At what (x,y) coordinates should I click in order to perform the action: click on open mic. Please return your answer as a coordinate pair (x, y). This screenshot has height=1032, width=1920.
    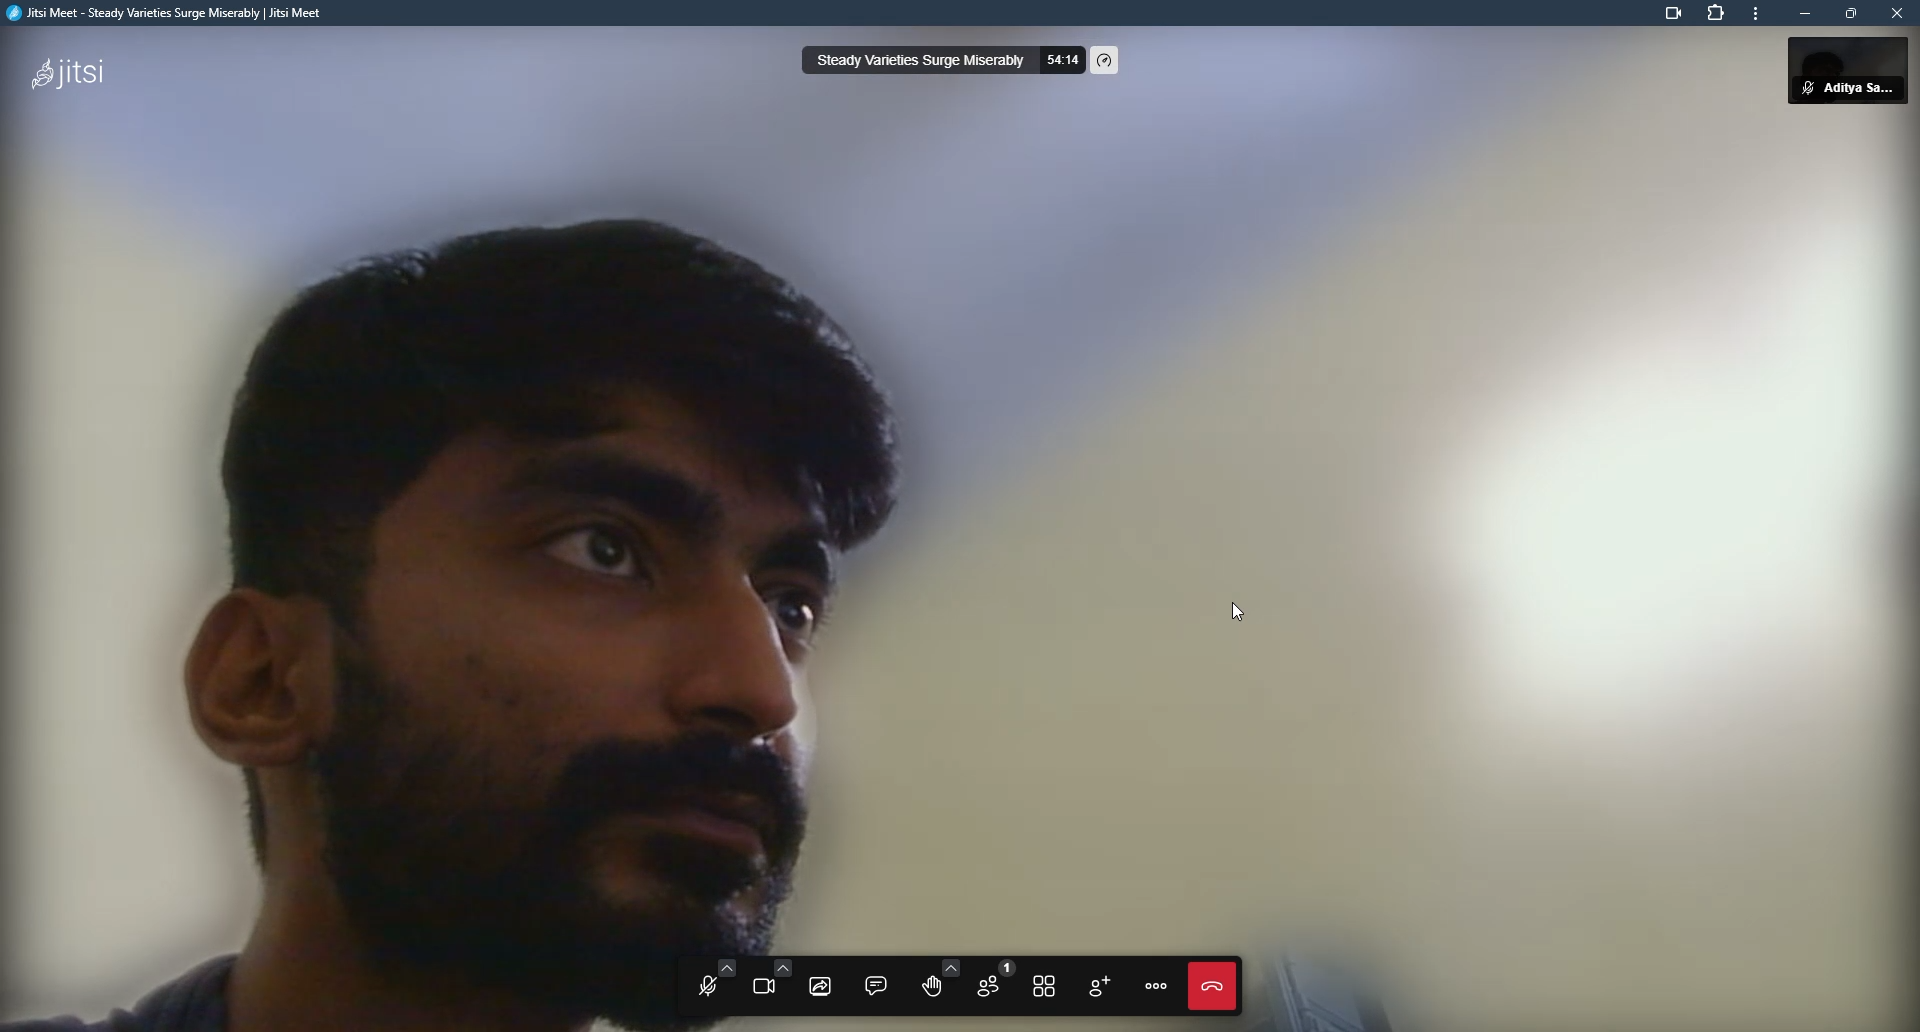
    Looking at the image, I should click on (708, 985).